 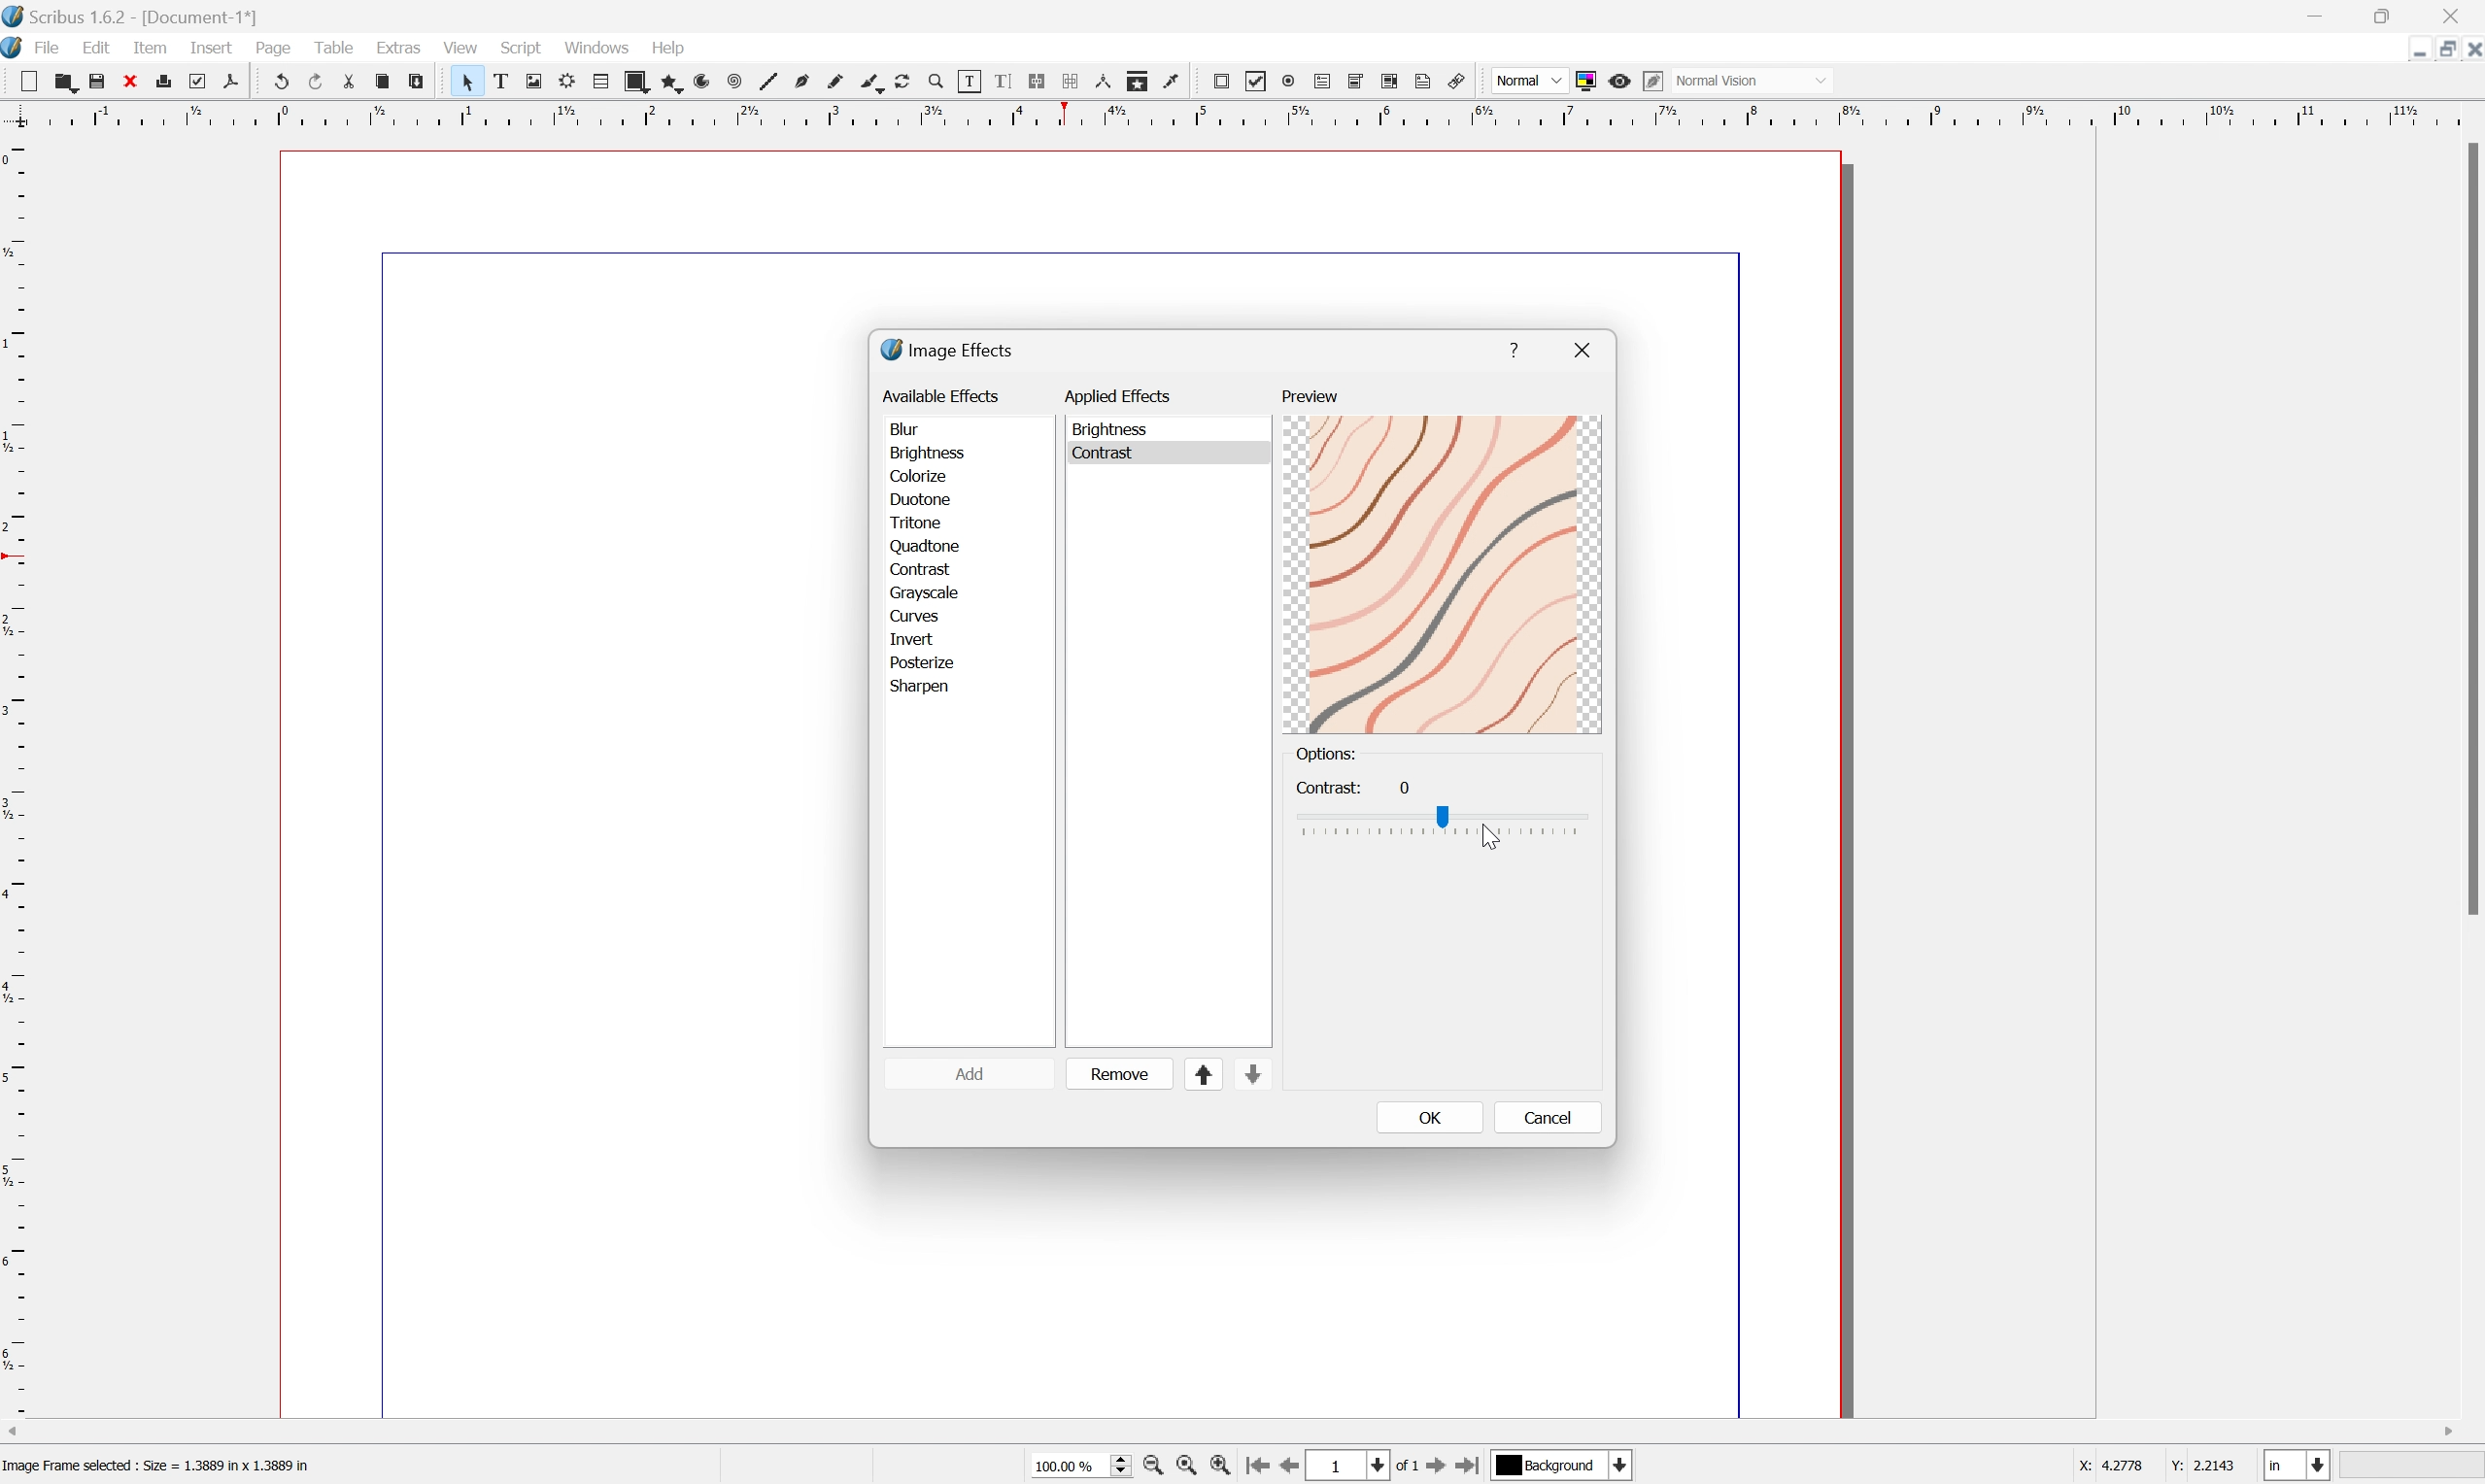 I want to click on 1 of 1, so click(x=1368, y=1464).